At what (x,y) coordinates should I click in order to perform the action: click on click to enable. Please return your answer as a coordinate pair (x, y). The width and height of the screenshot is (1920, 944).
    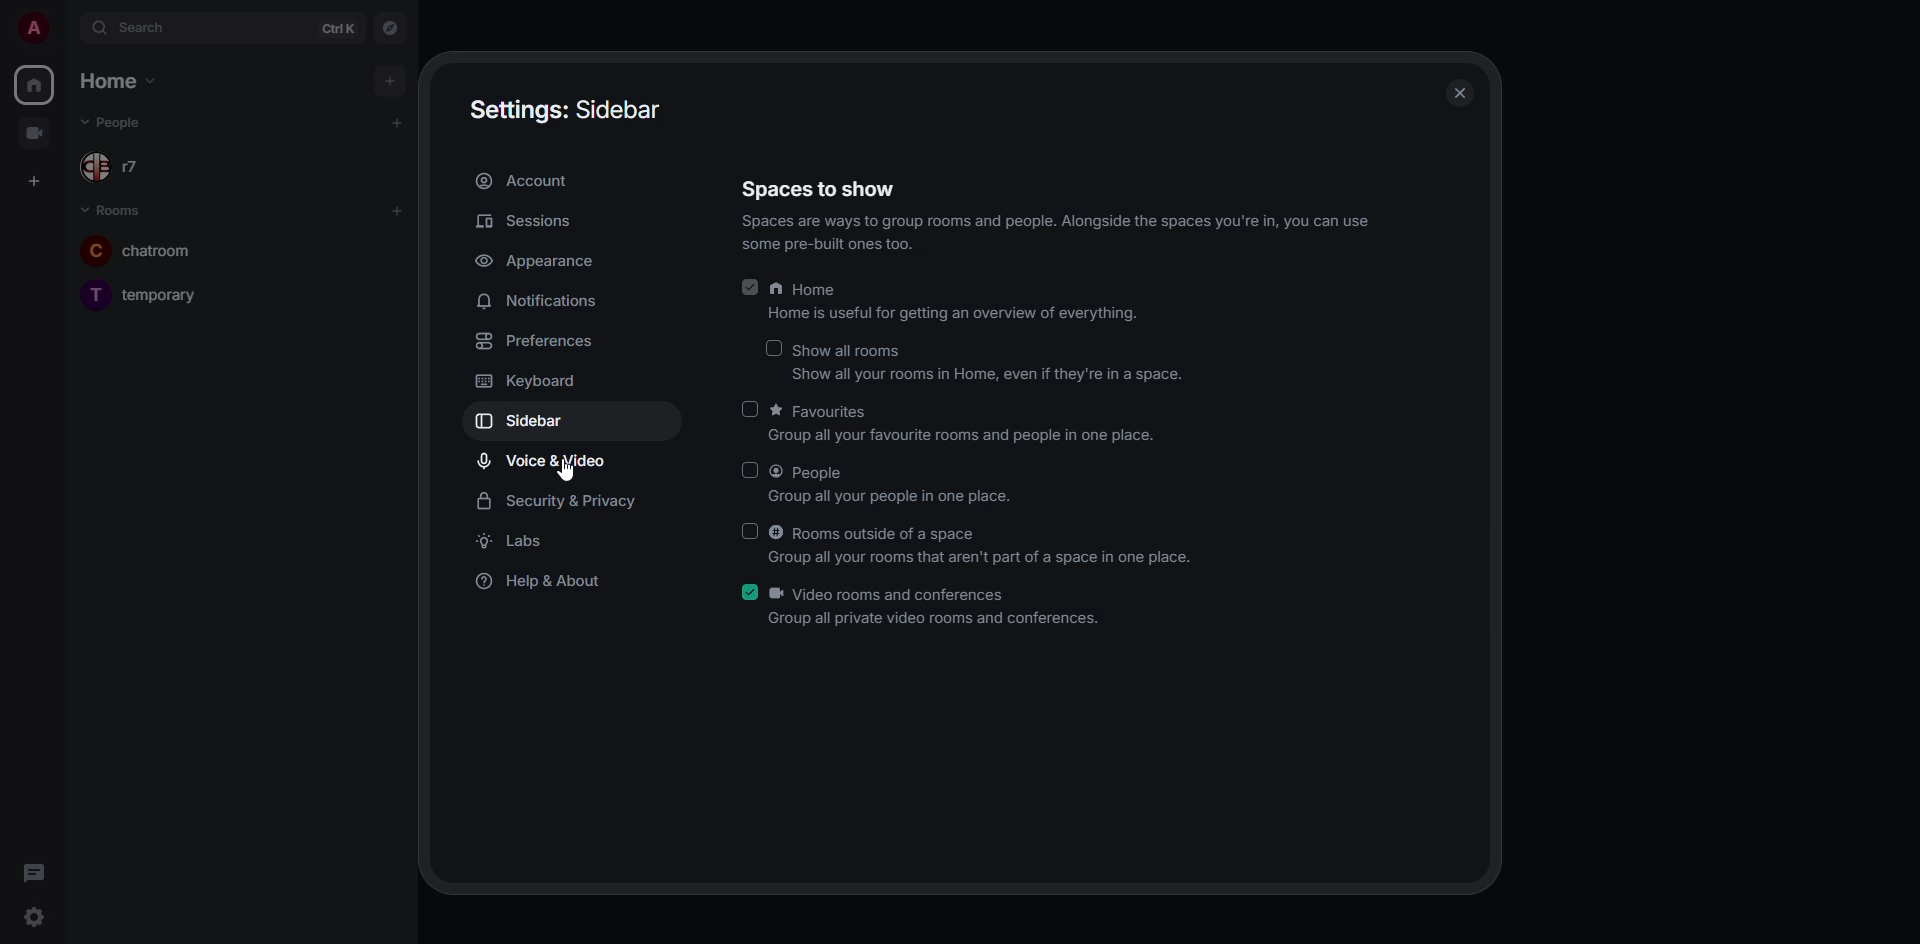
    Looking at the image, I should click on (777, 346).